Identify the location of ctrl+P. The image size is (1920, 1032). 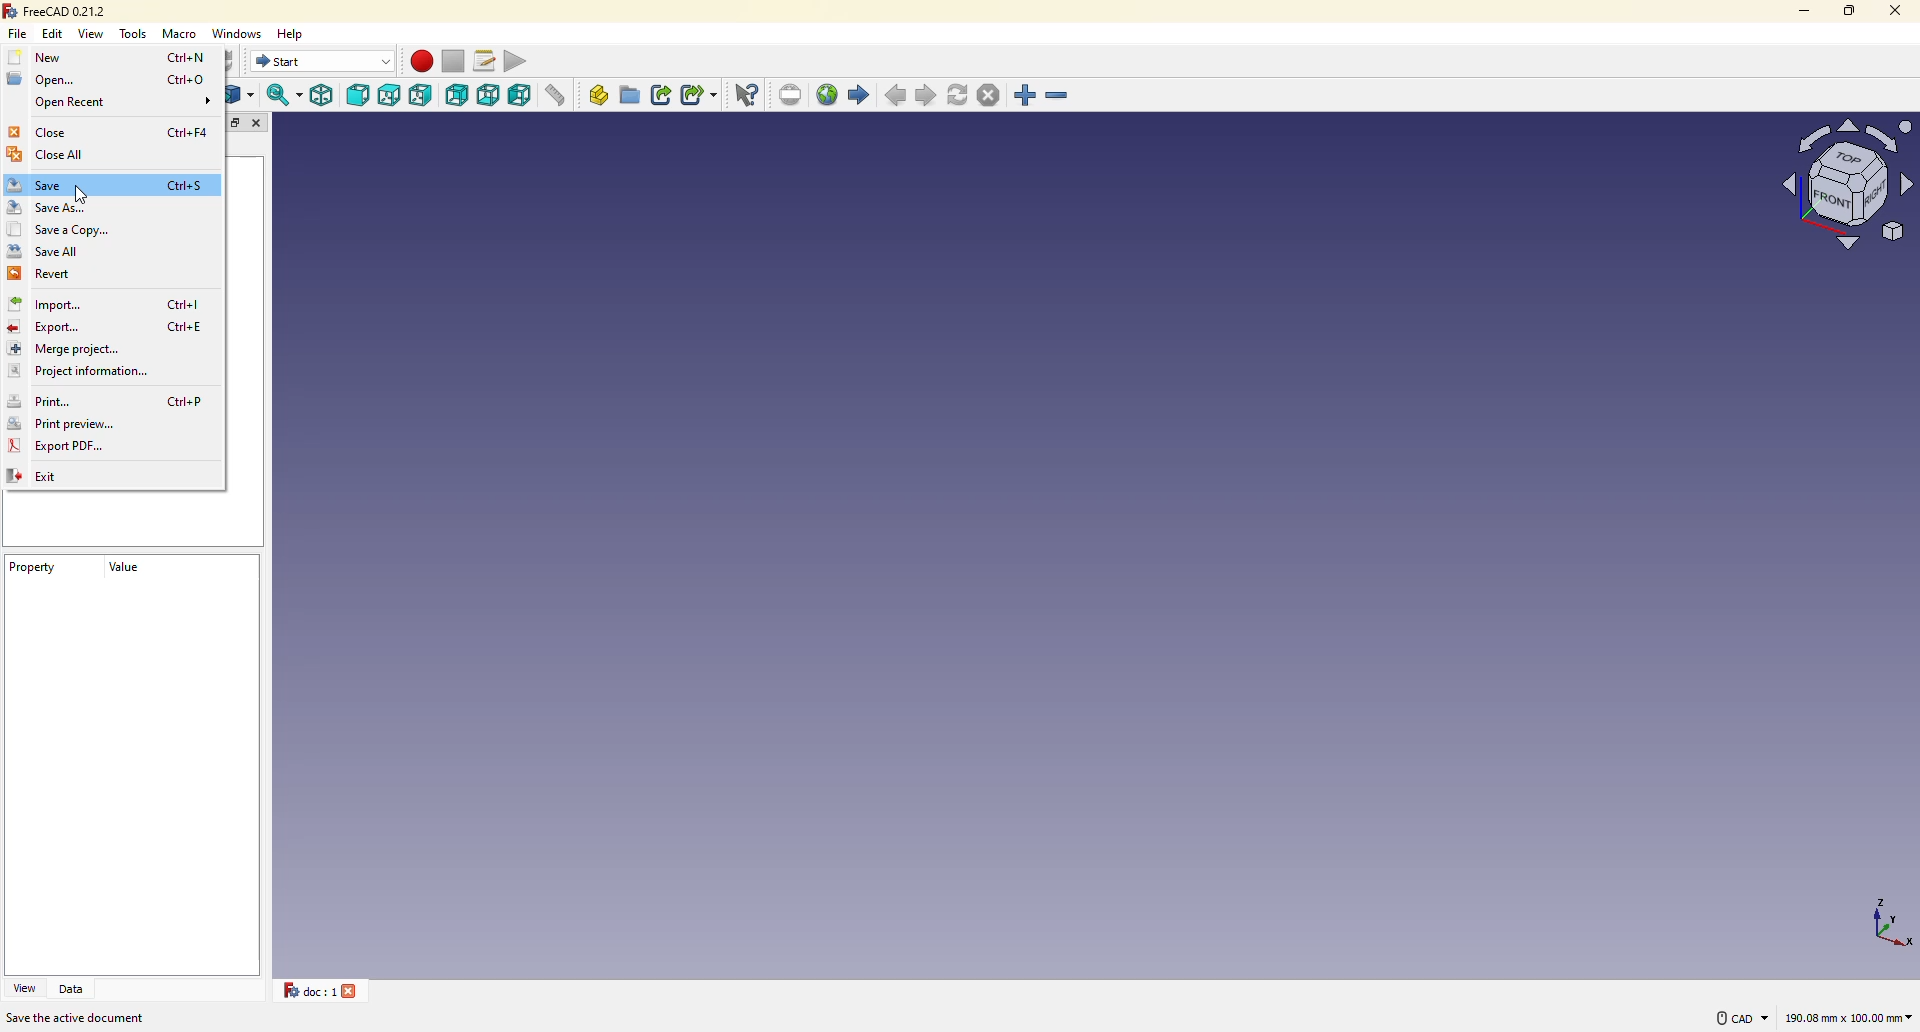
(184, 400).